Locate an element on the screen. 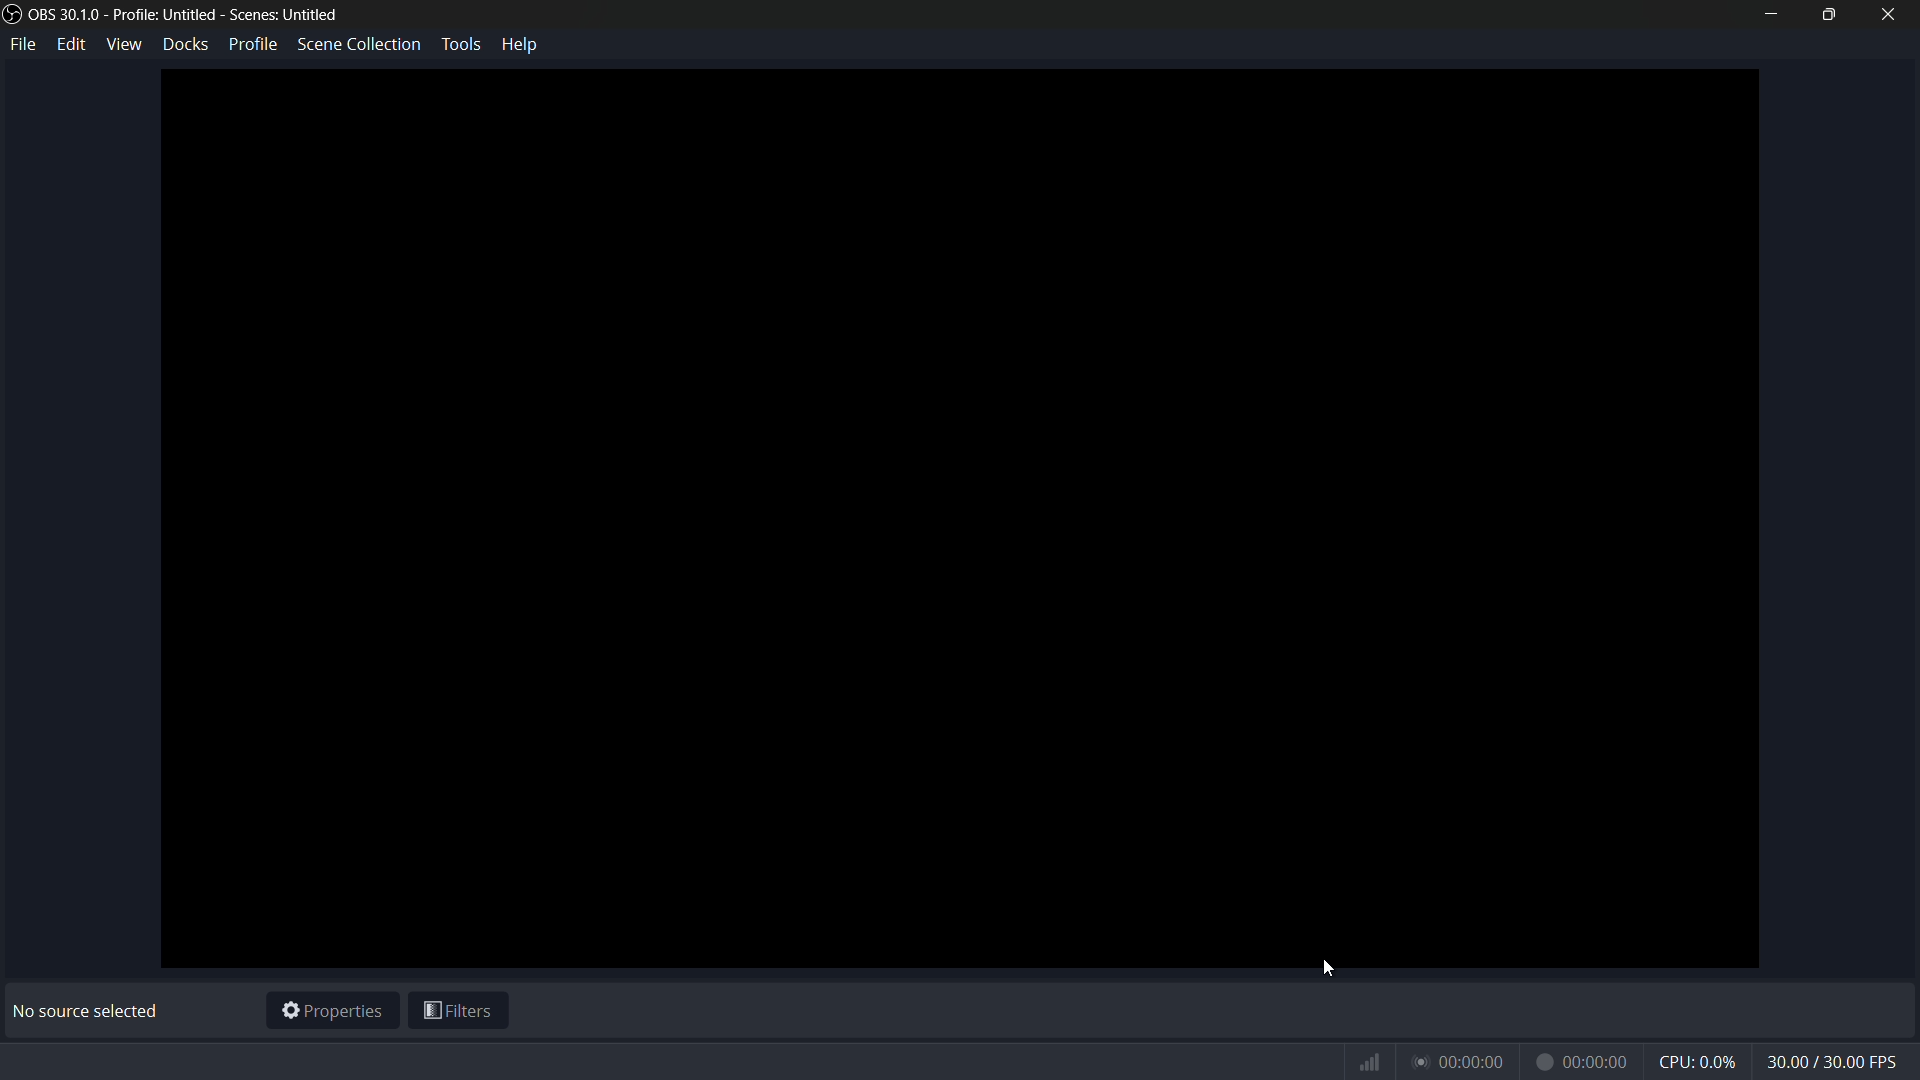 This screenshot has height=1080, width=1920. properties is located at coordinates (332, 1012).